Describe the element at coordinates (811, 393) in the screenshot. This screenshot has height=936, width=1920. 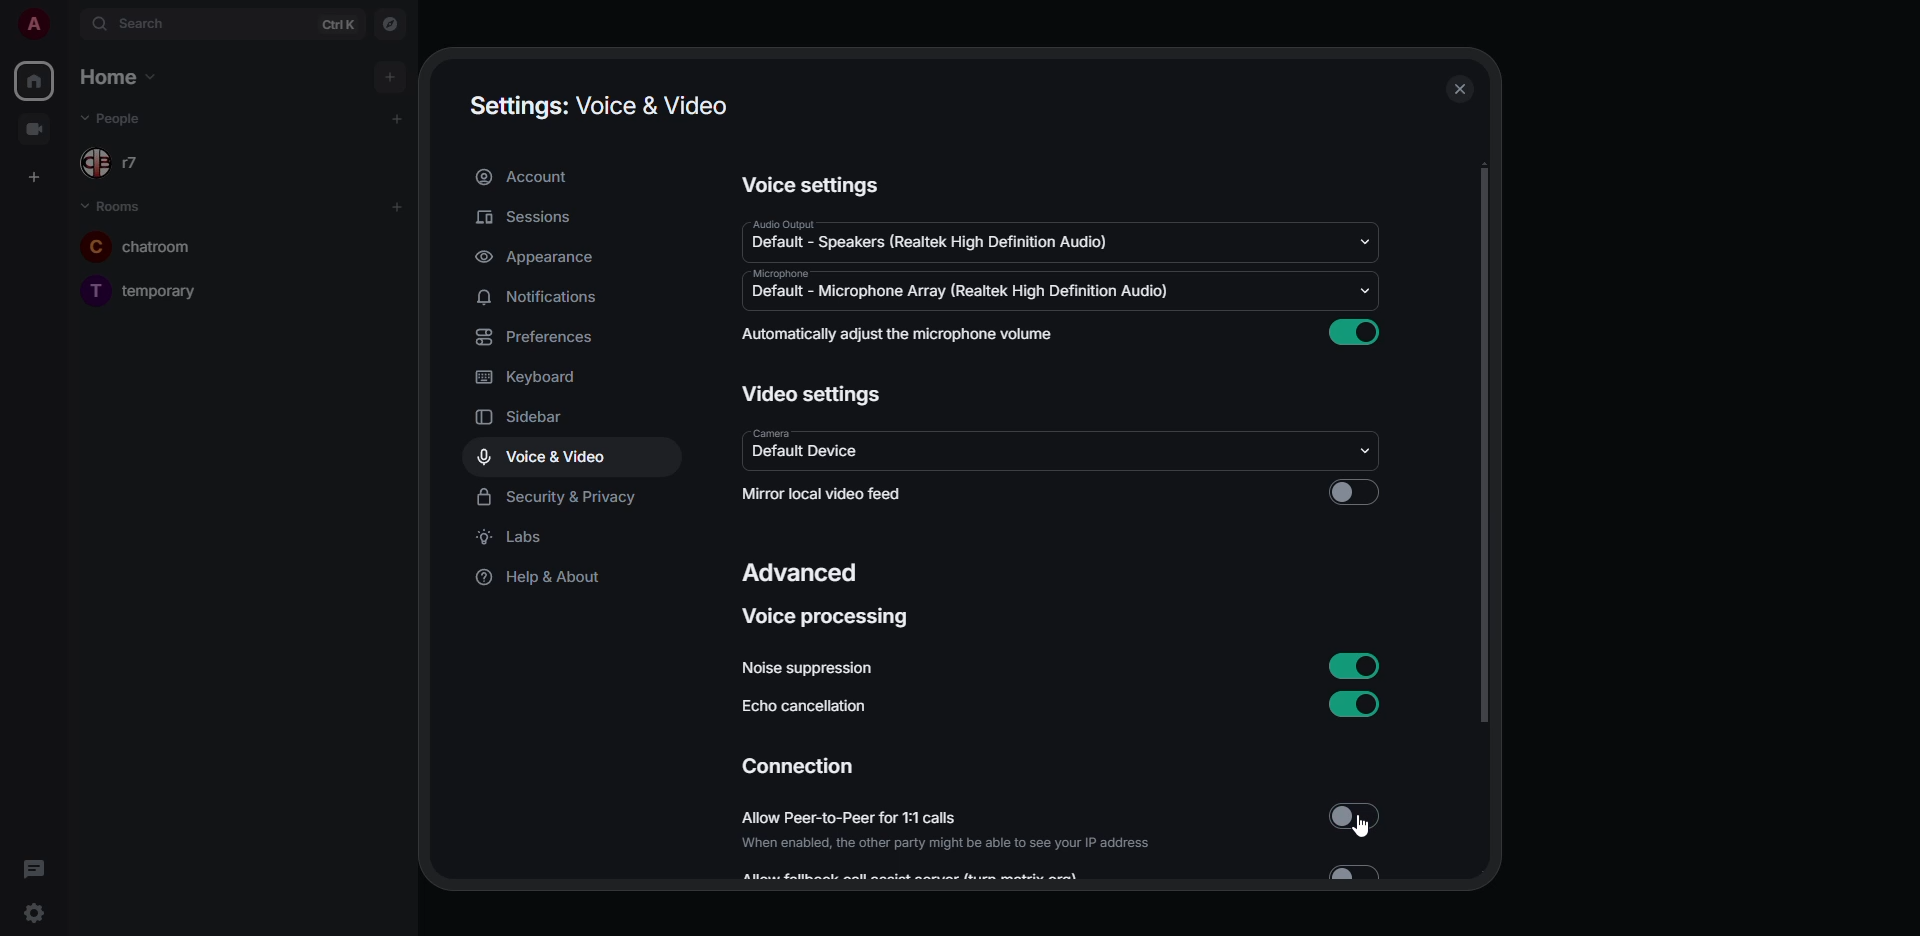
I see `video settings` at that location.